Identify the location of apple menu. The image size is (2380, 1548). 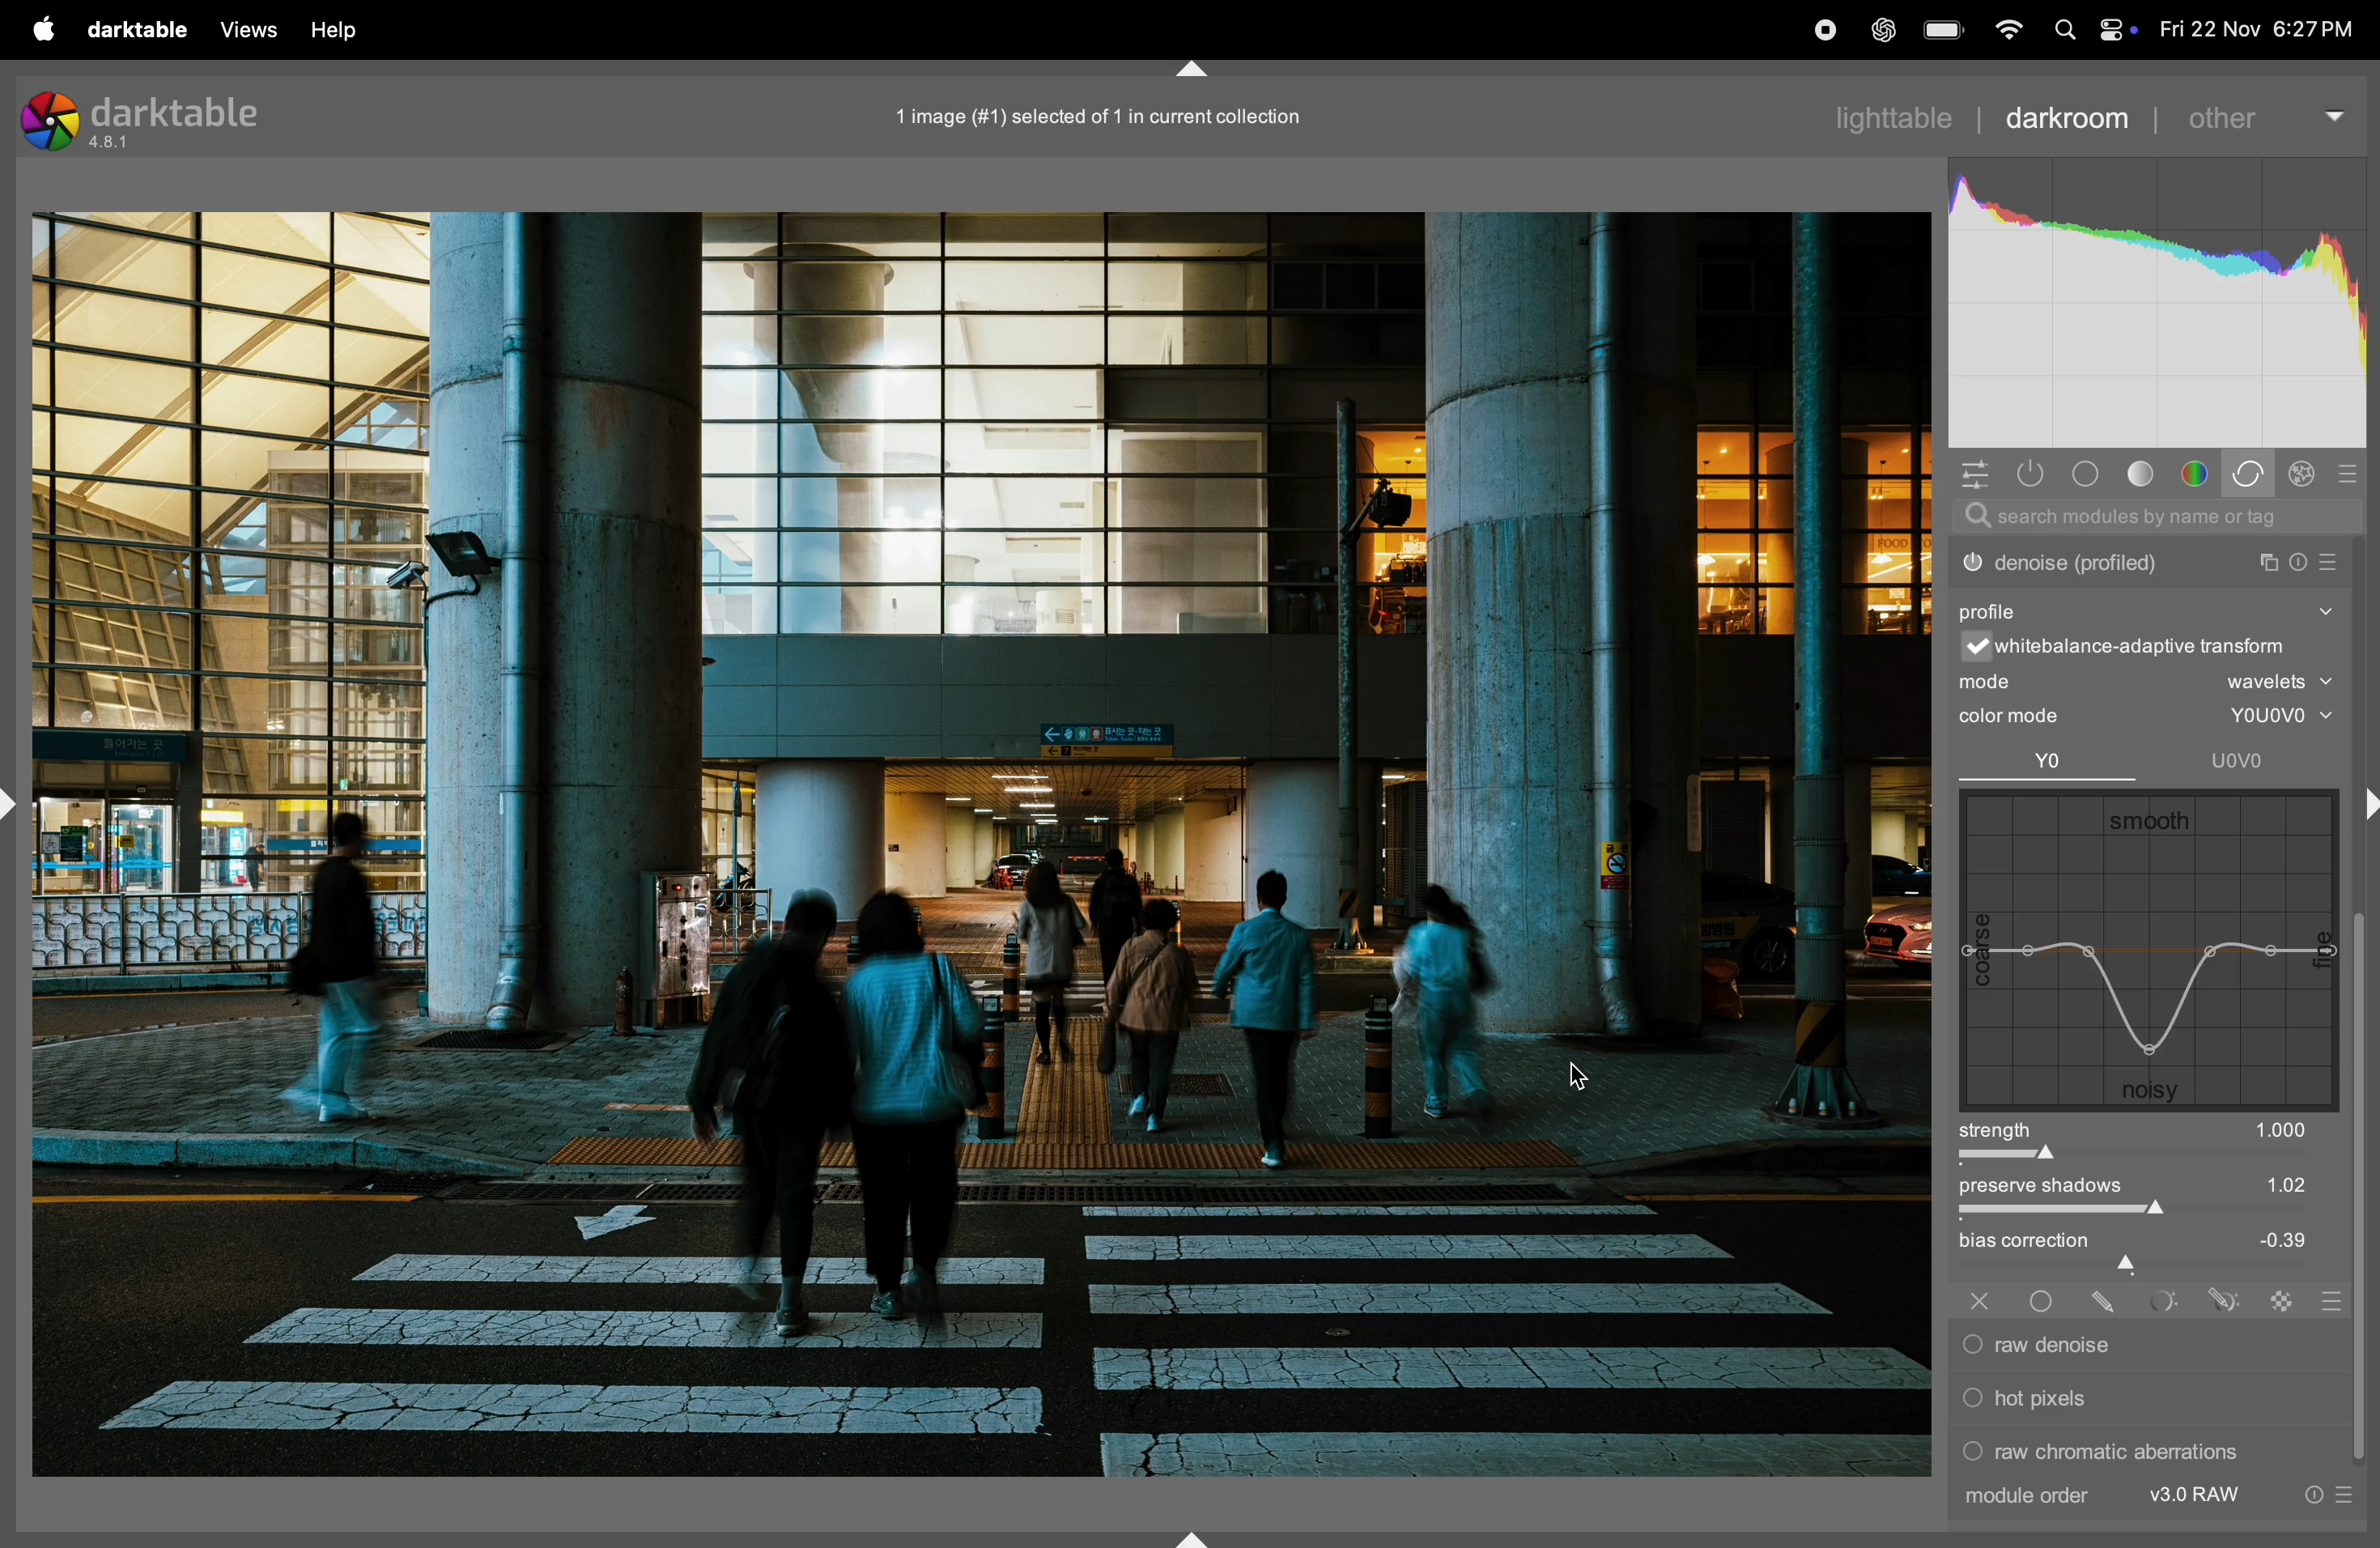
(44, 29).